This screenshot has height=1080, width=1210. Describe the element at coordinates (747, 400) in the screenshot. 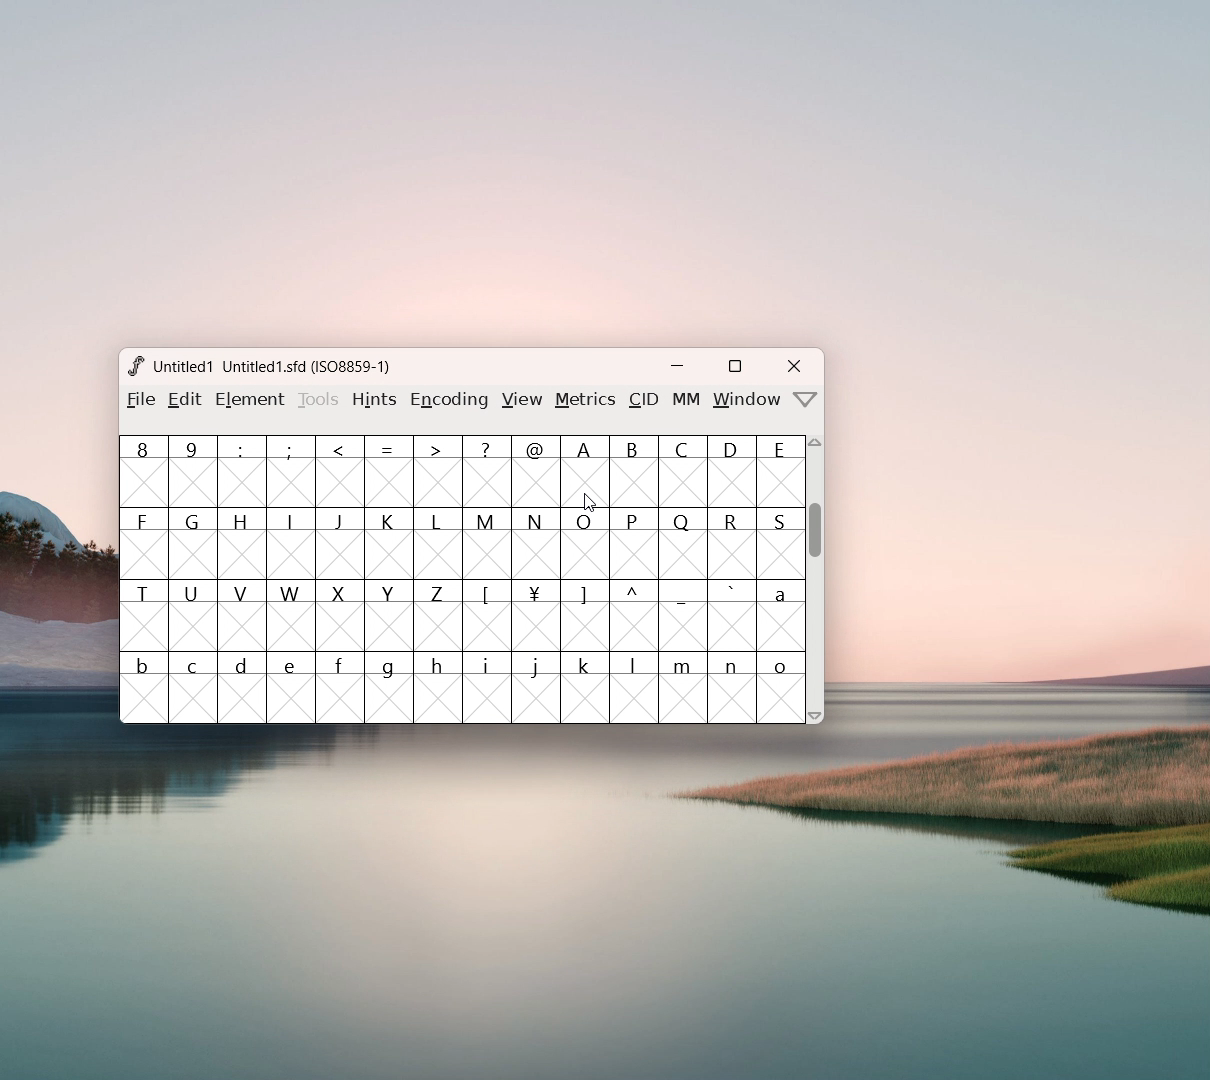

I see `window` at that location.